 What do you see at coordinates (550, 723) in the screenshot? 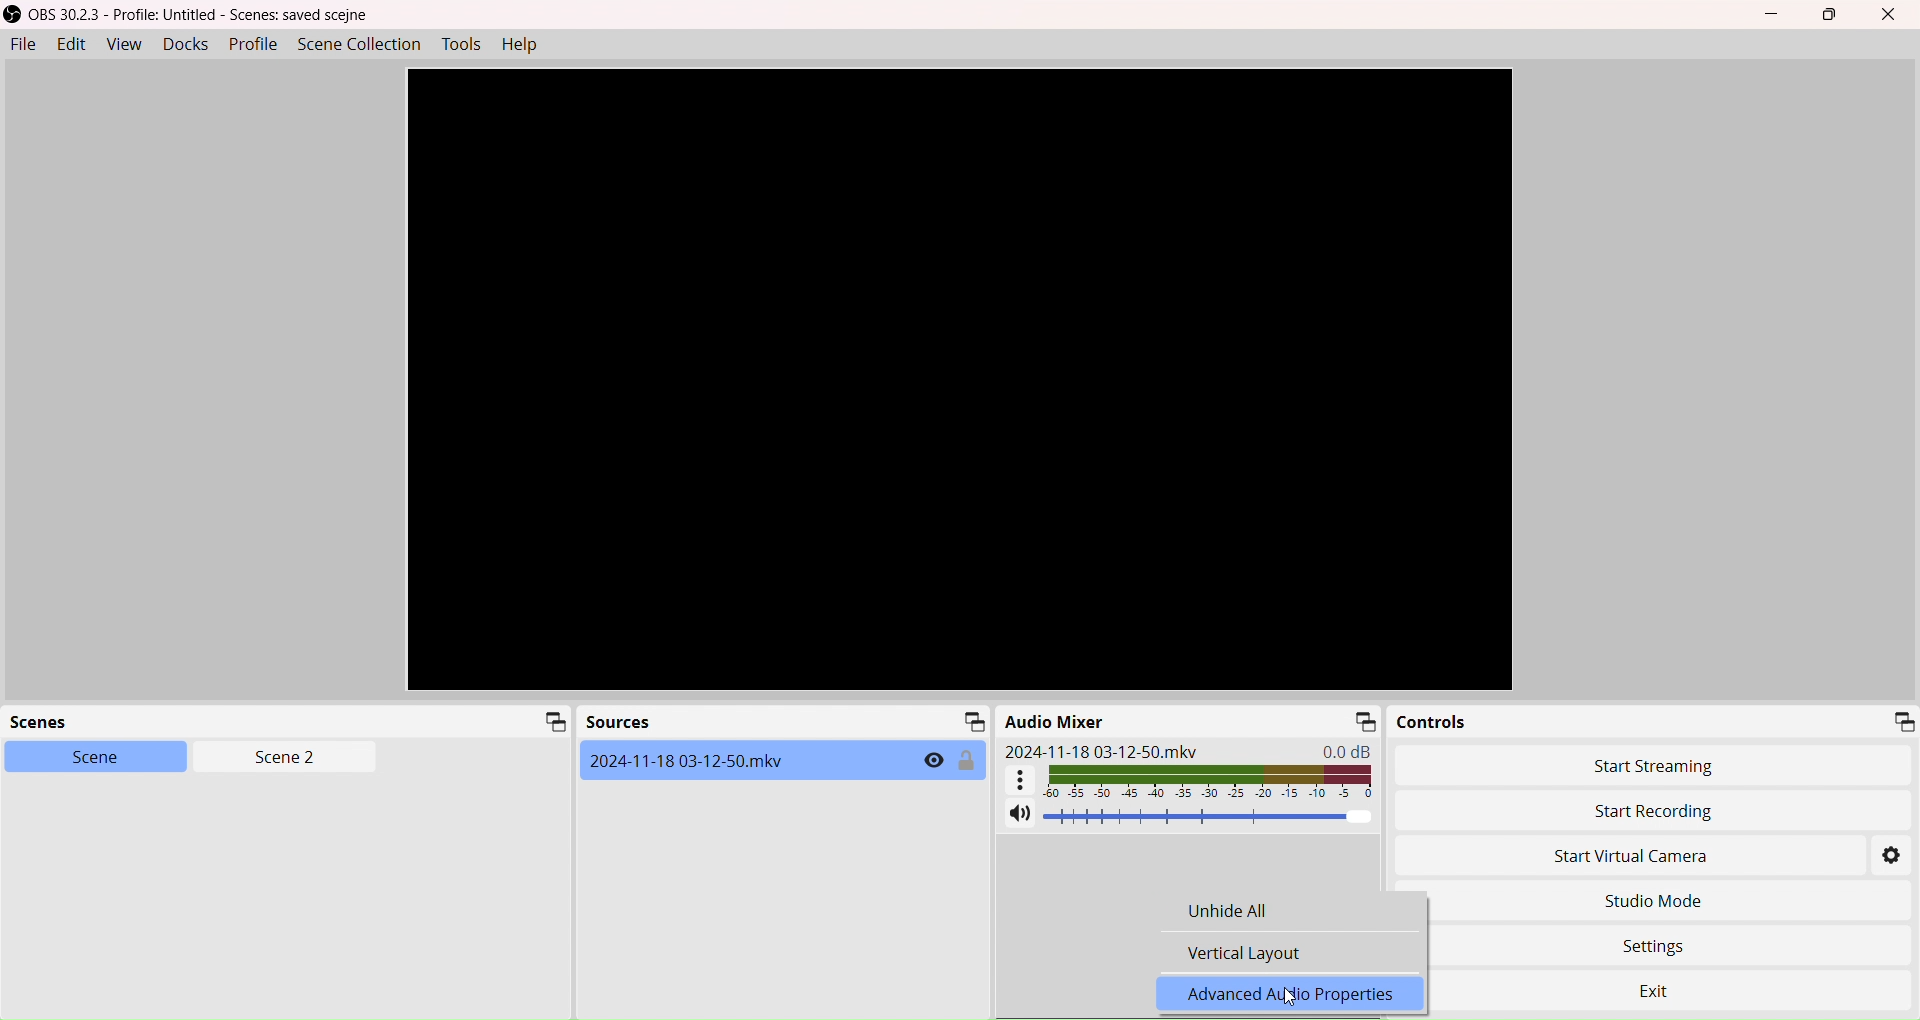
I see `Expand` at bounding box center [550, 723].